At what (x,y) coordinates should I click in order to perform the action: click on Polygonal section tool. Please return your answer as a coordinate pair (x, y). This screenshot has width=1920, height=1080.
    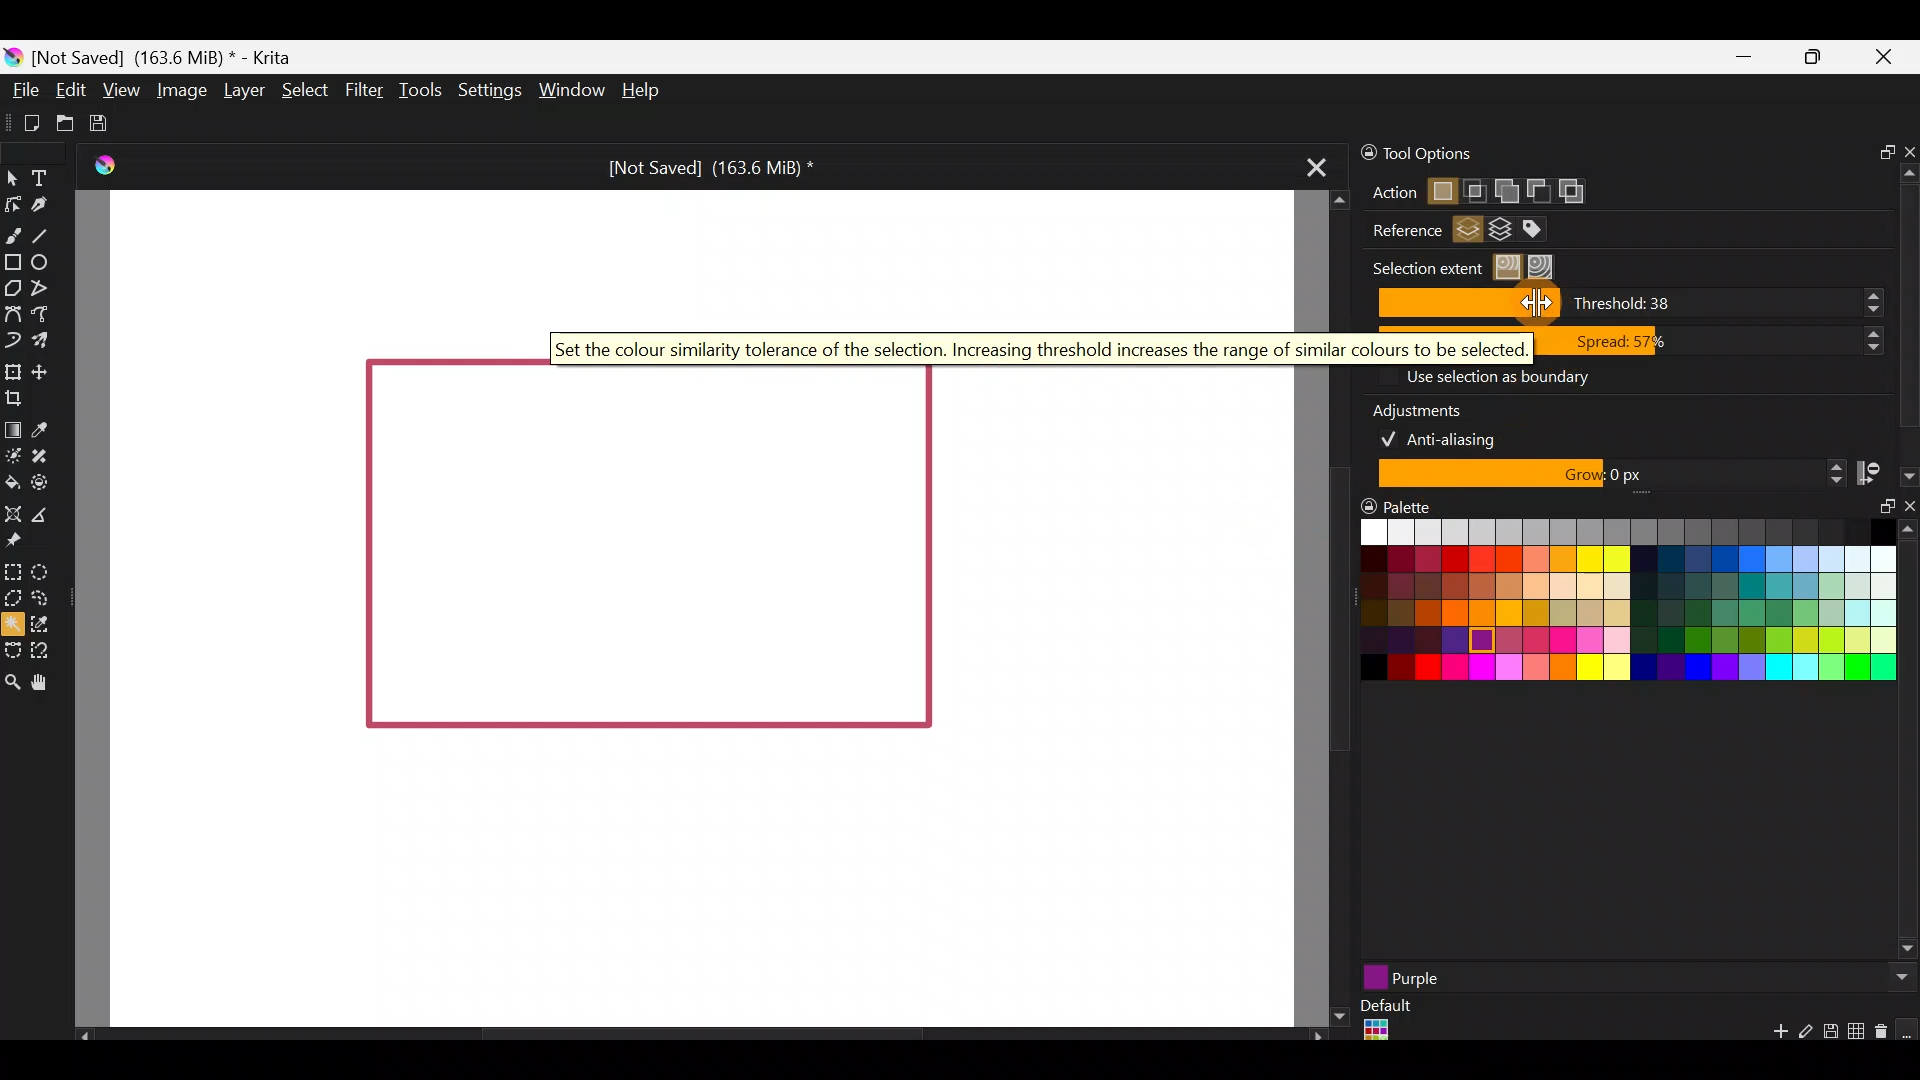
    Looking at the image, I should click on (13, 599).